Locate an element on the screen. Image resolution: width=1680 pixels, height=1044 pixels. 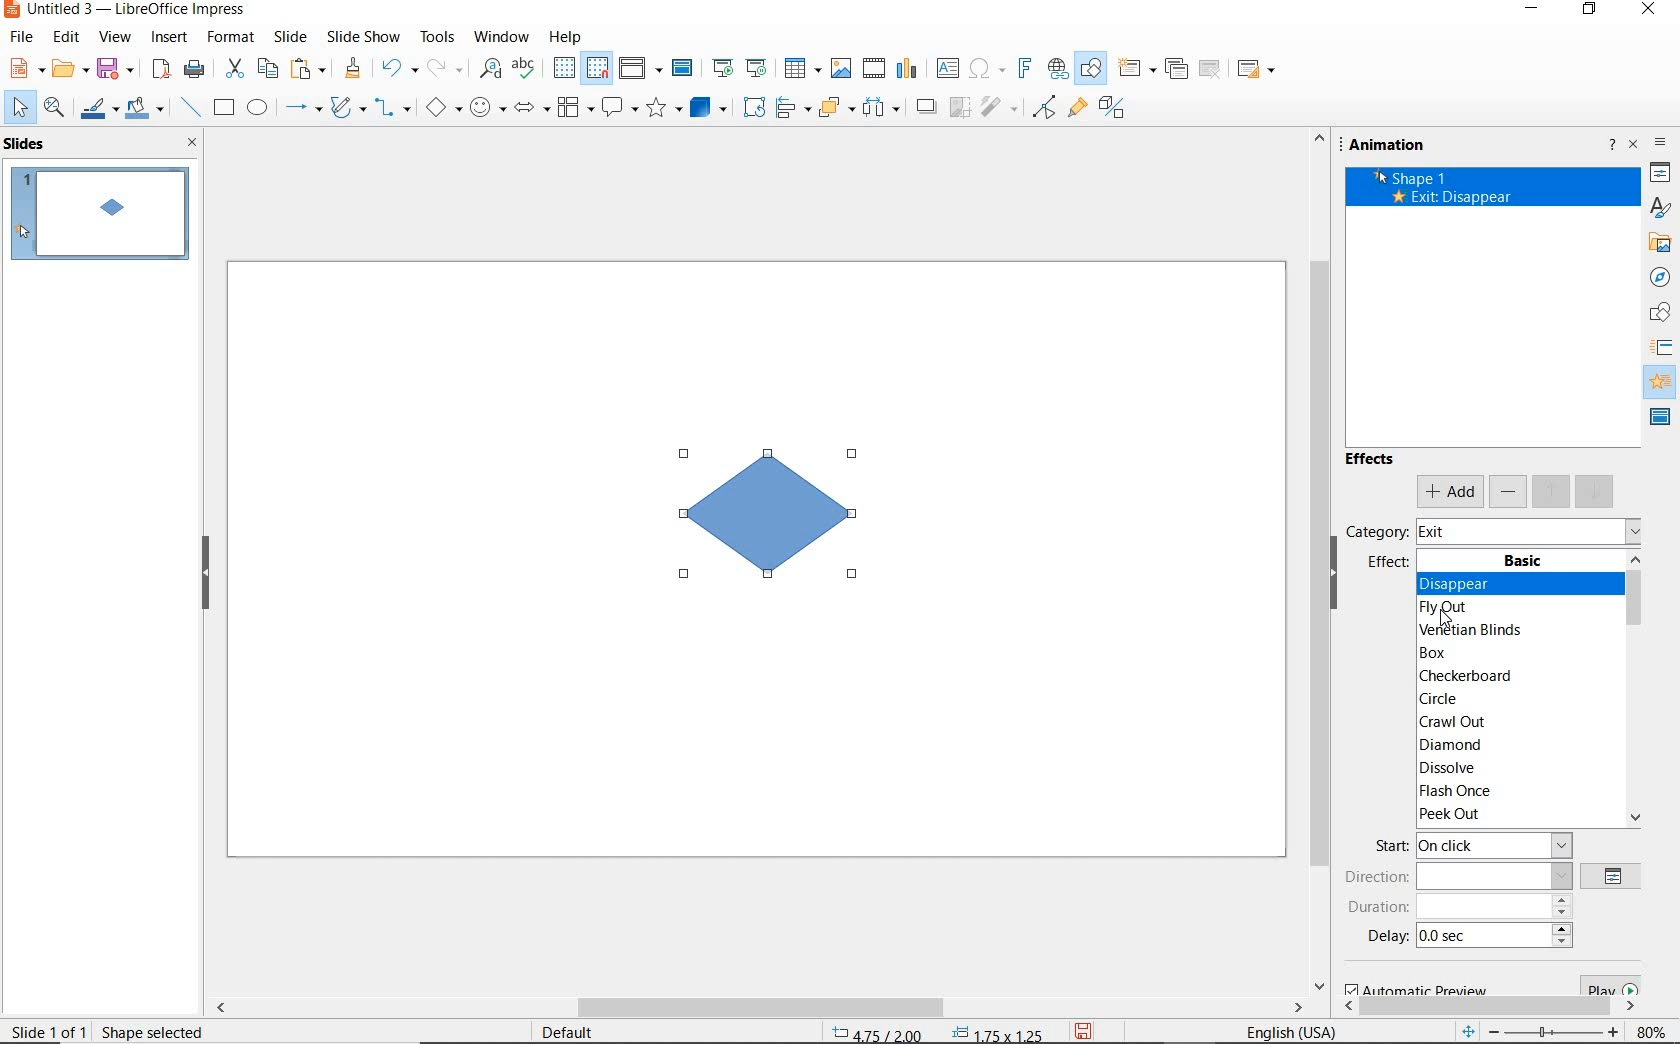
spelling is located at coordinates (528, 69).